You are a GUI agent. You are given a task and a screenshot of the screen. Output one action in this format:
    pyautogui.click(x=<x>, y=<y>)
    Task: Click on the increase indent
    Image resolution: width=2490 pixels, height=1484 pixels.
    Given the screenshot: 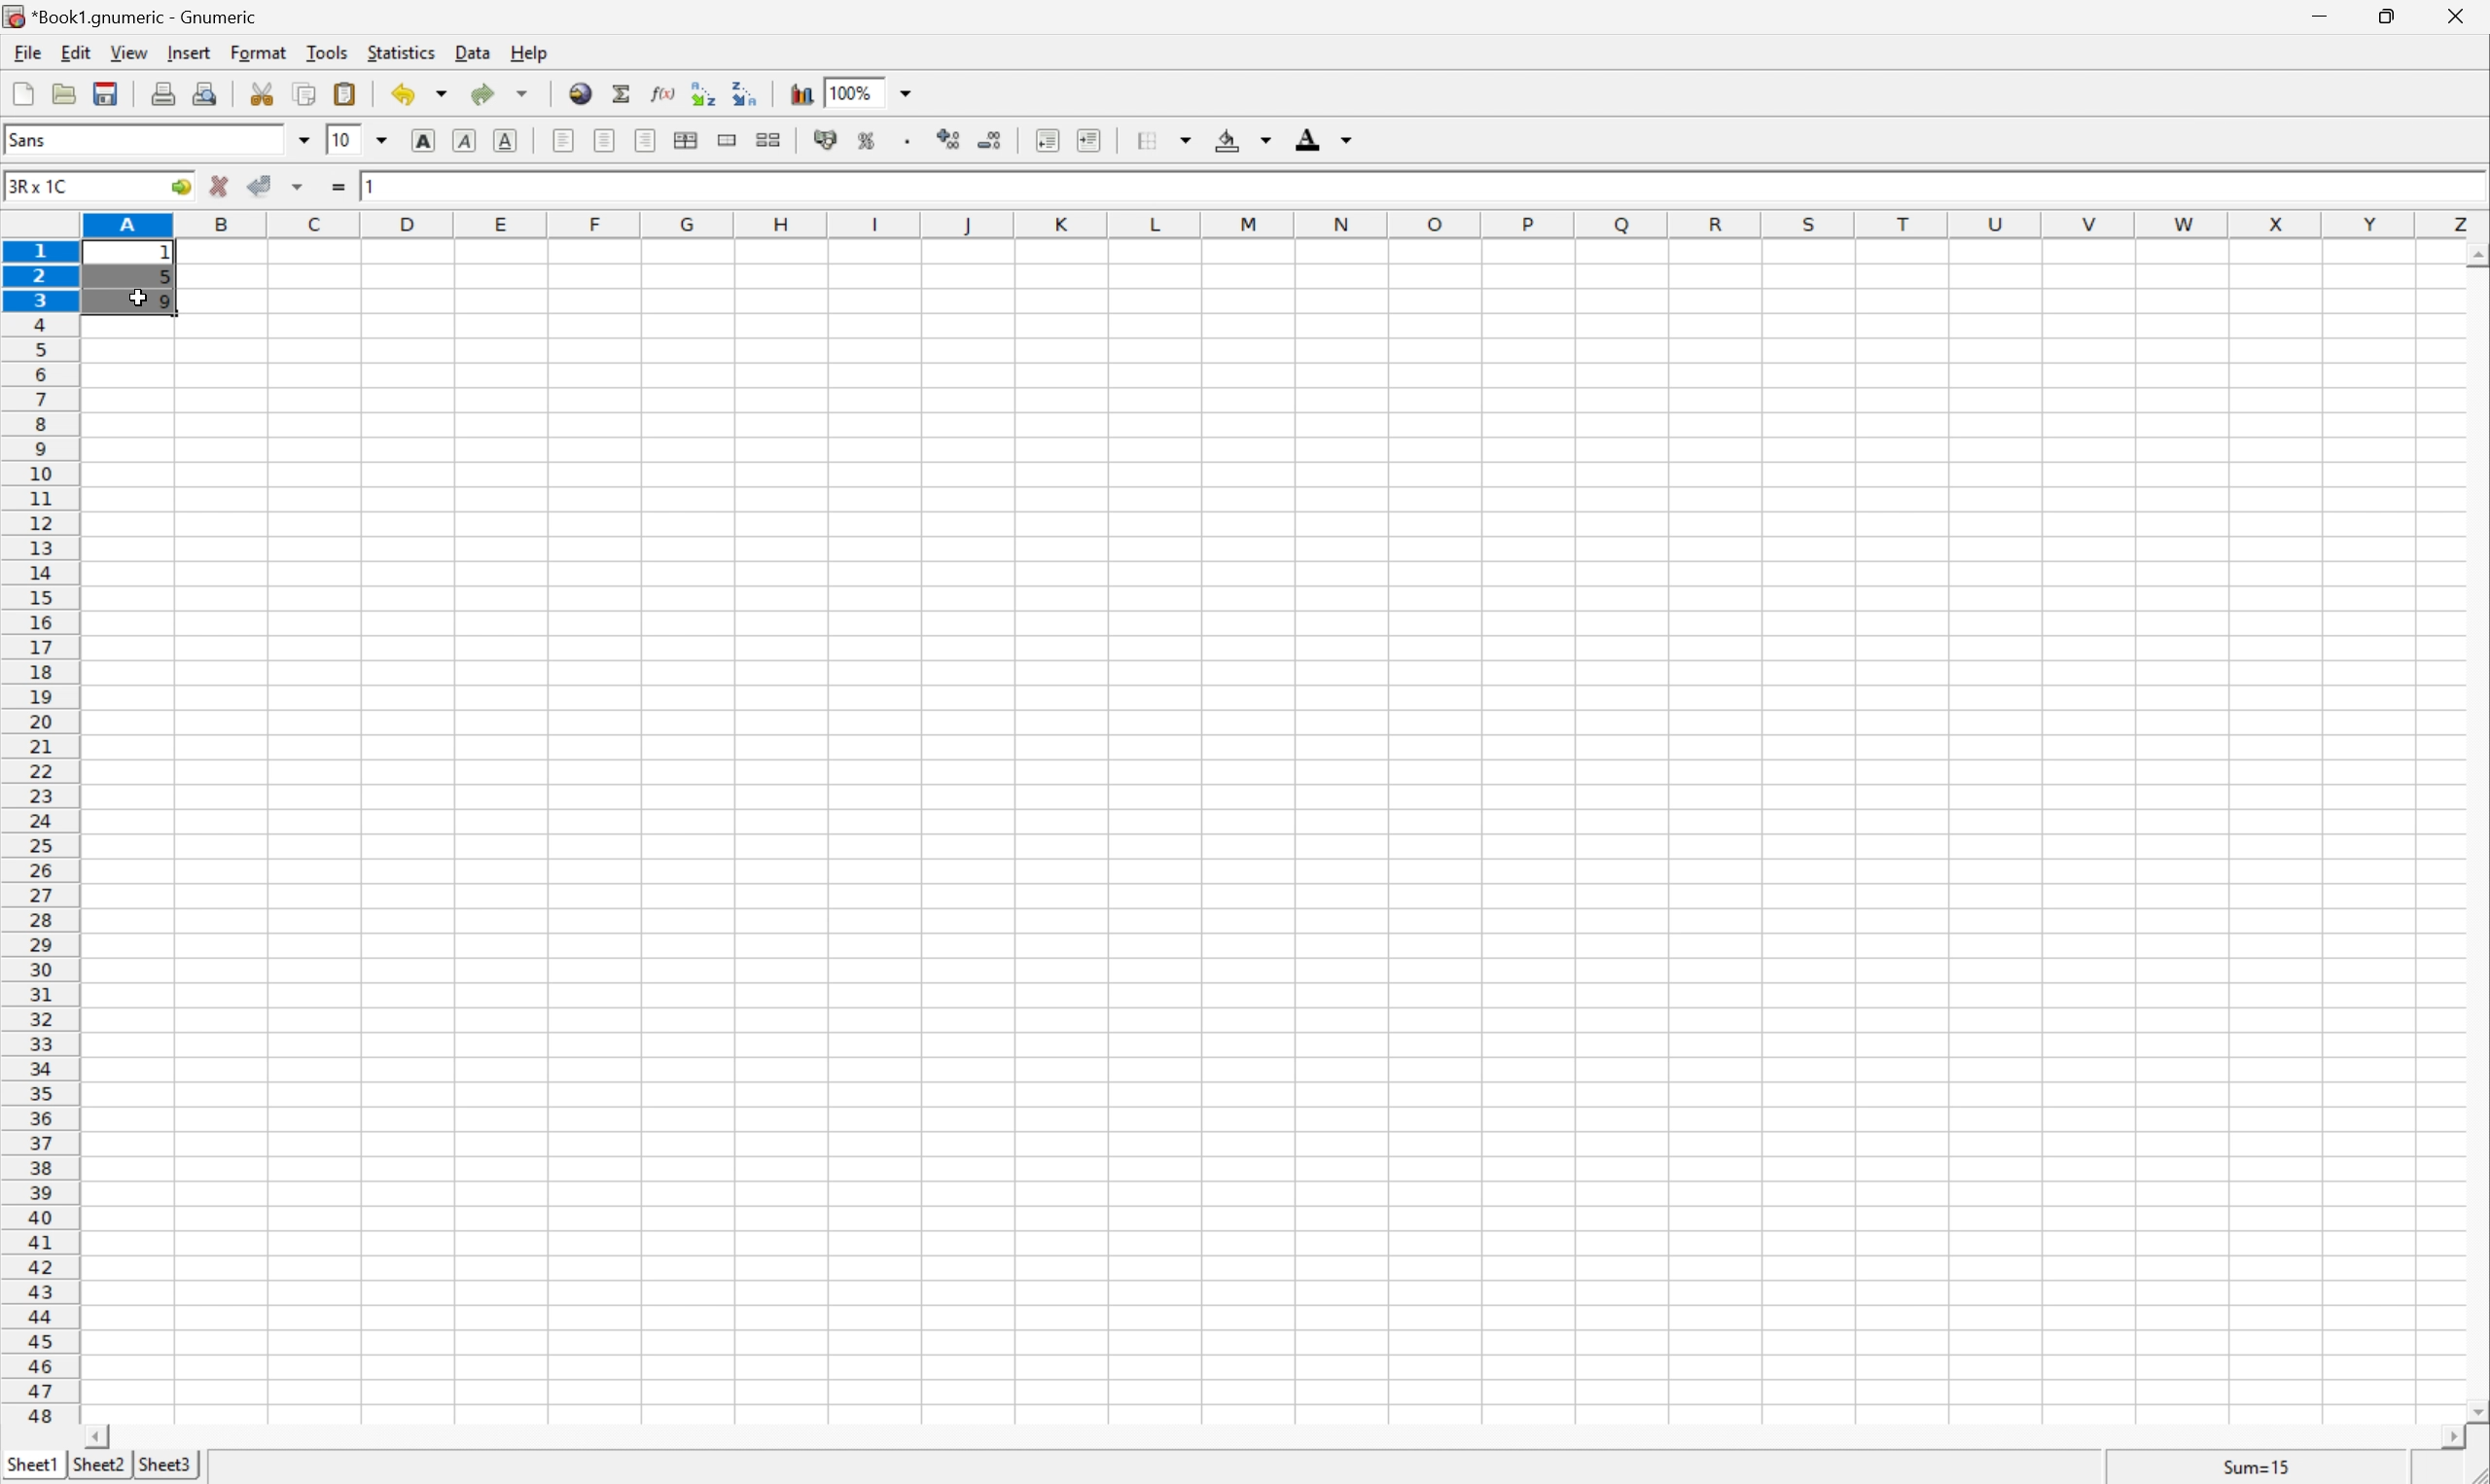 What is the action you would take?
    pyautogui.click(x=1091, y=140)
    